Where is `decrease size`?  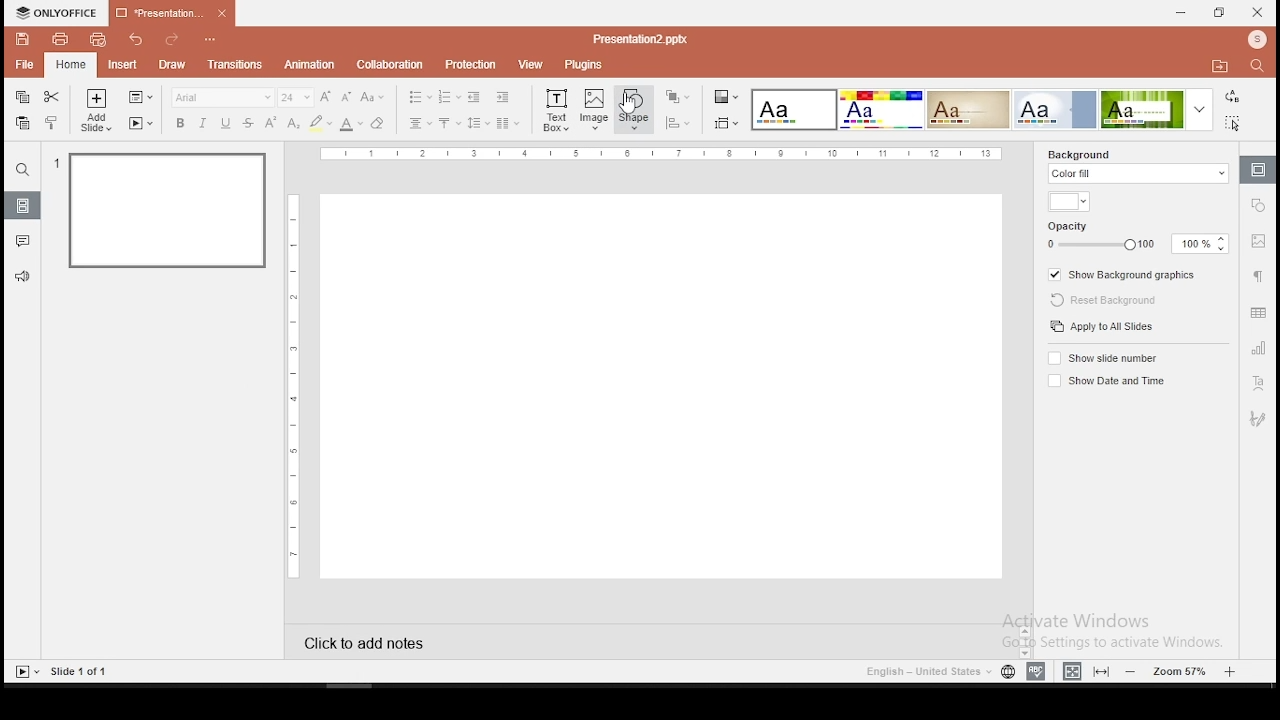 decrease size is located at coordinates (347, 97).